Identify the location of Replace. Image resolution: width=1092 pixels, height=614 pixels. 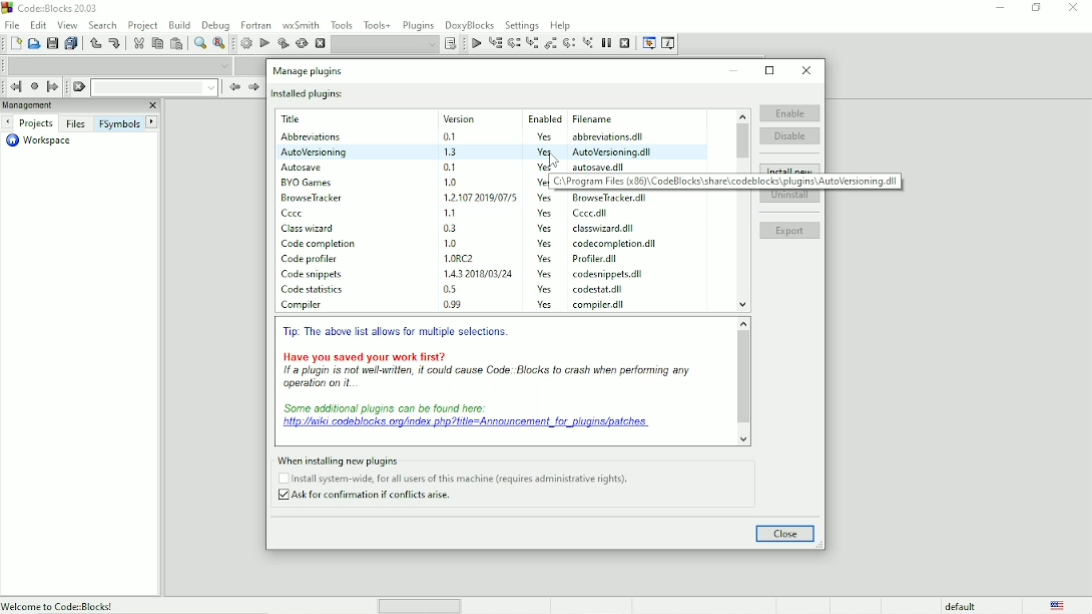
(219, 44).